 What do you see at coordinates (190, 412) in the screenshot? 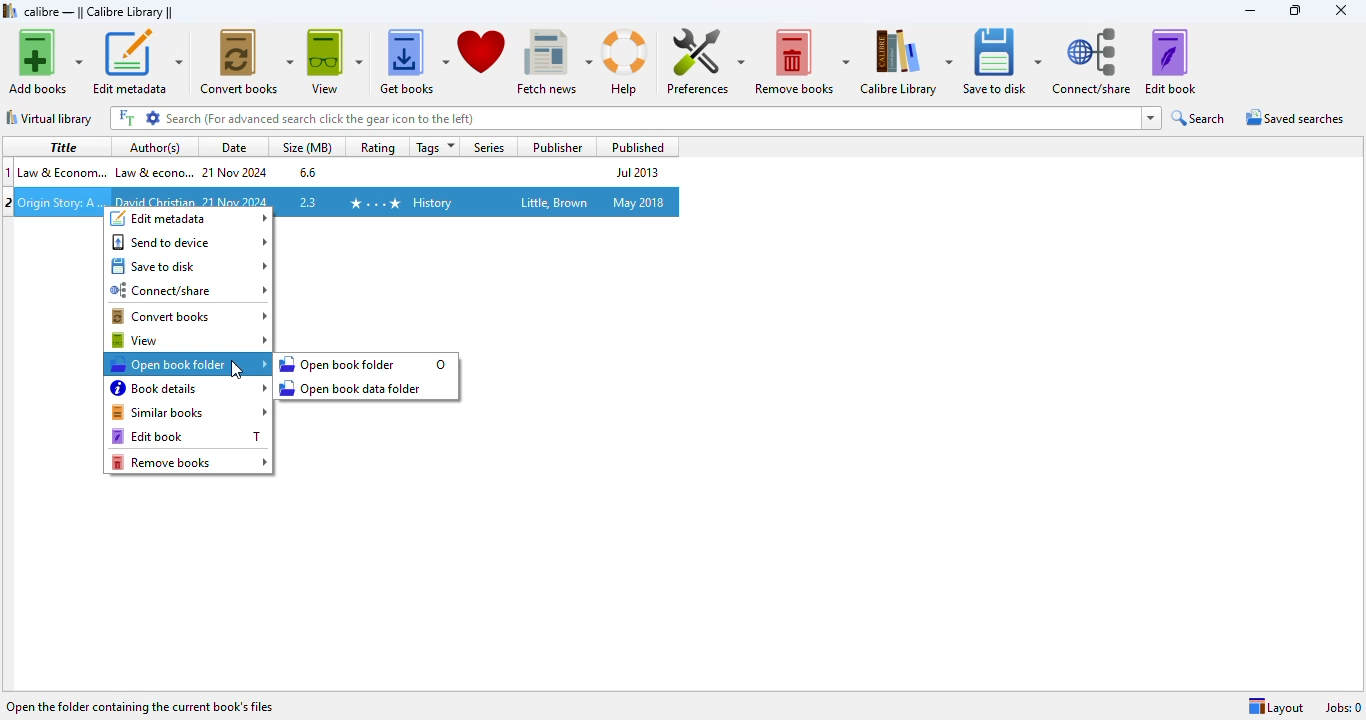
I see `similar books` at bounding box center [190, 412].